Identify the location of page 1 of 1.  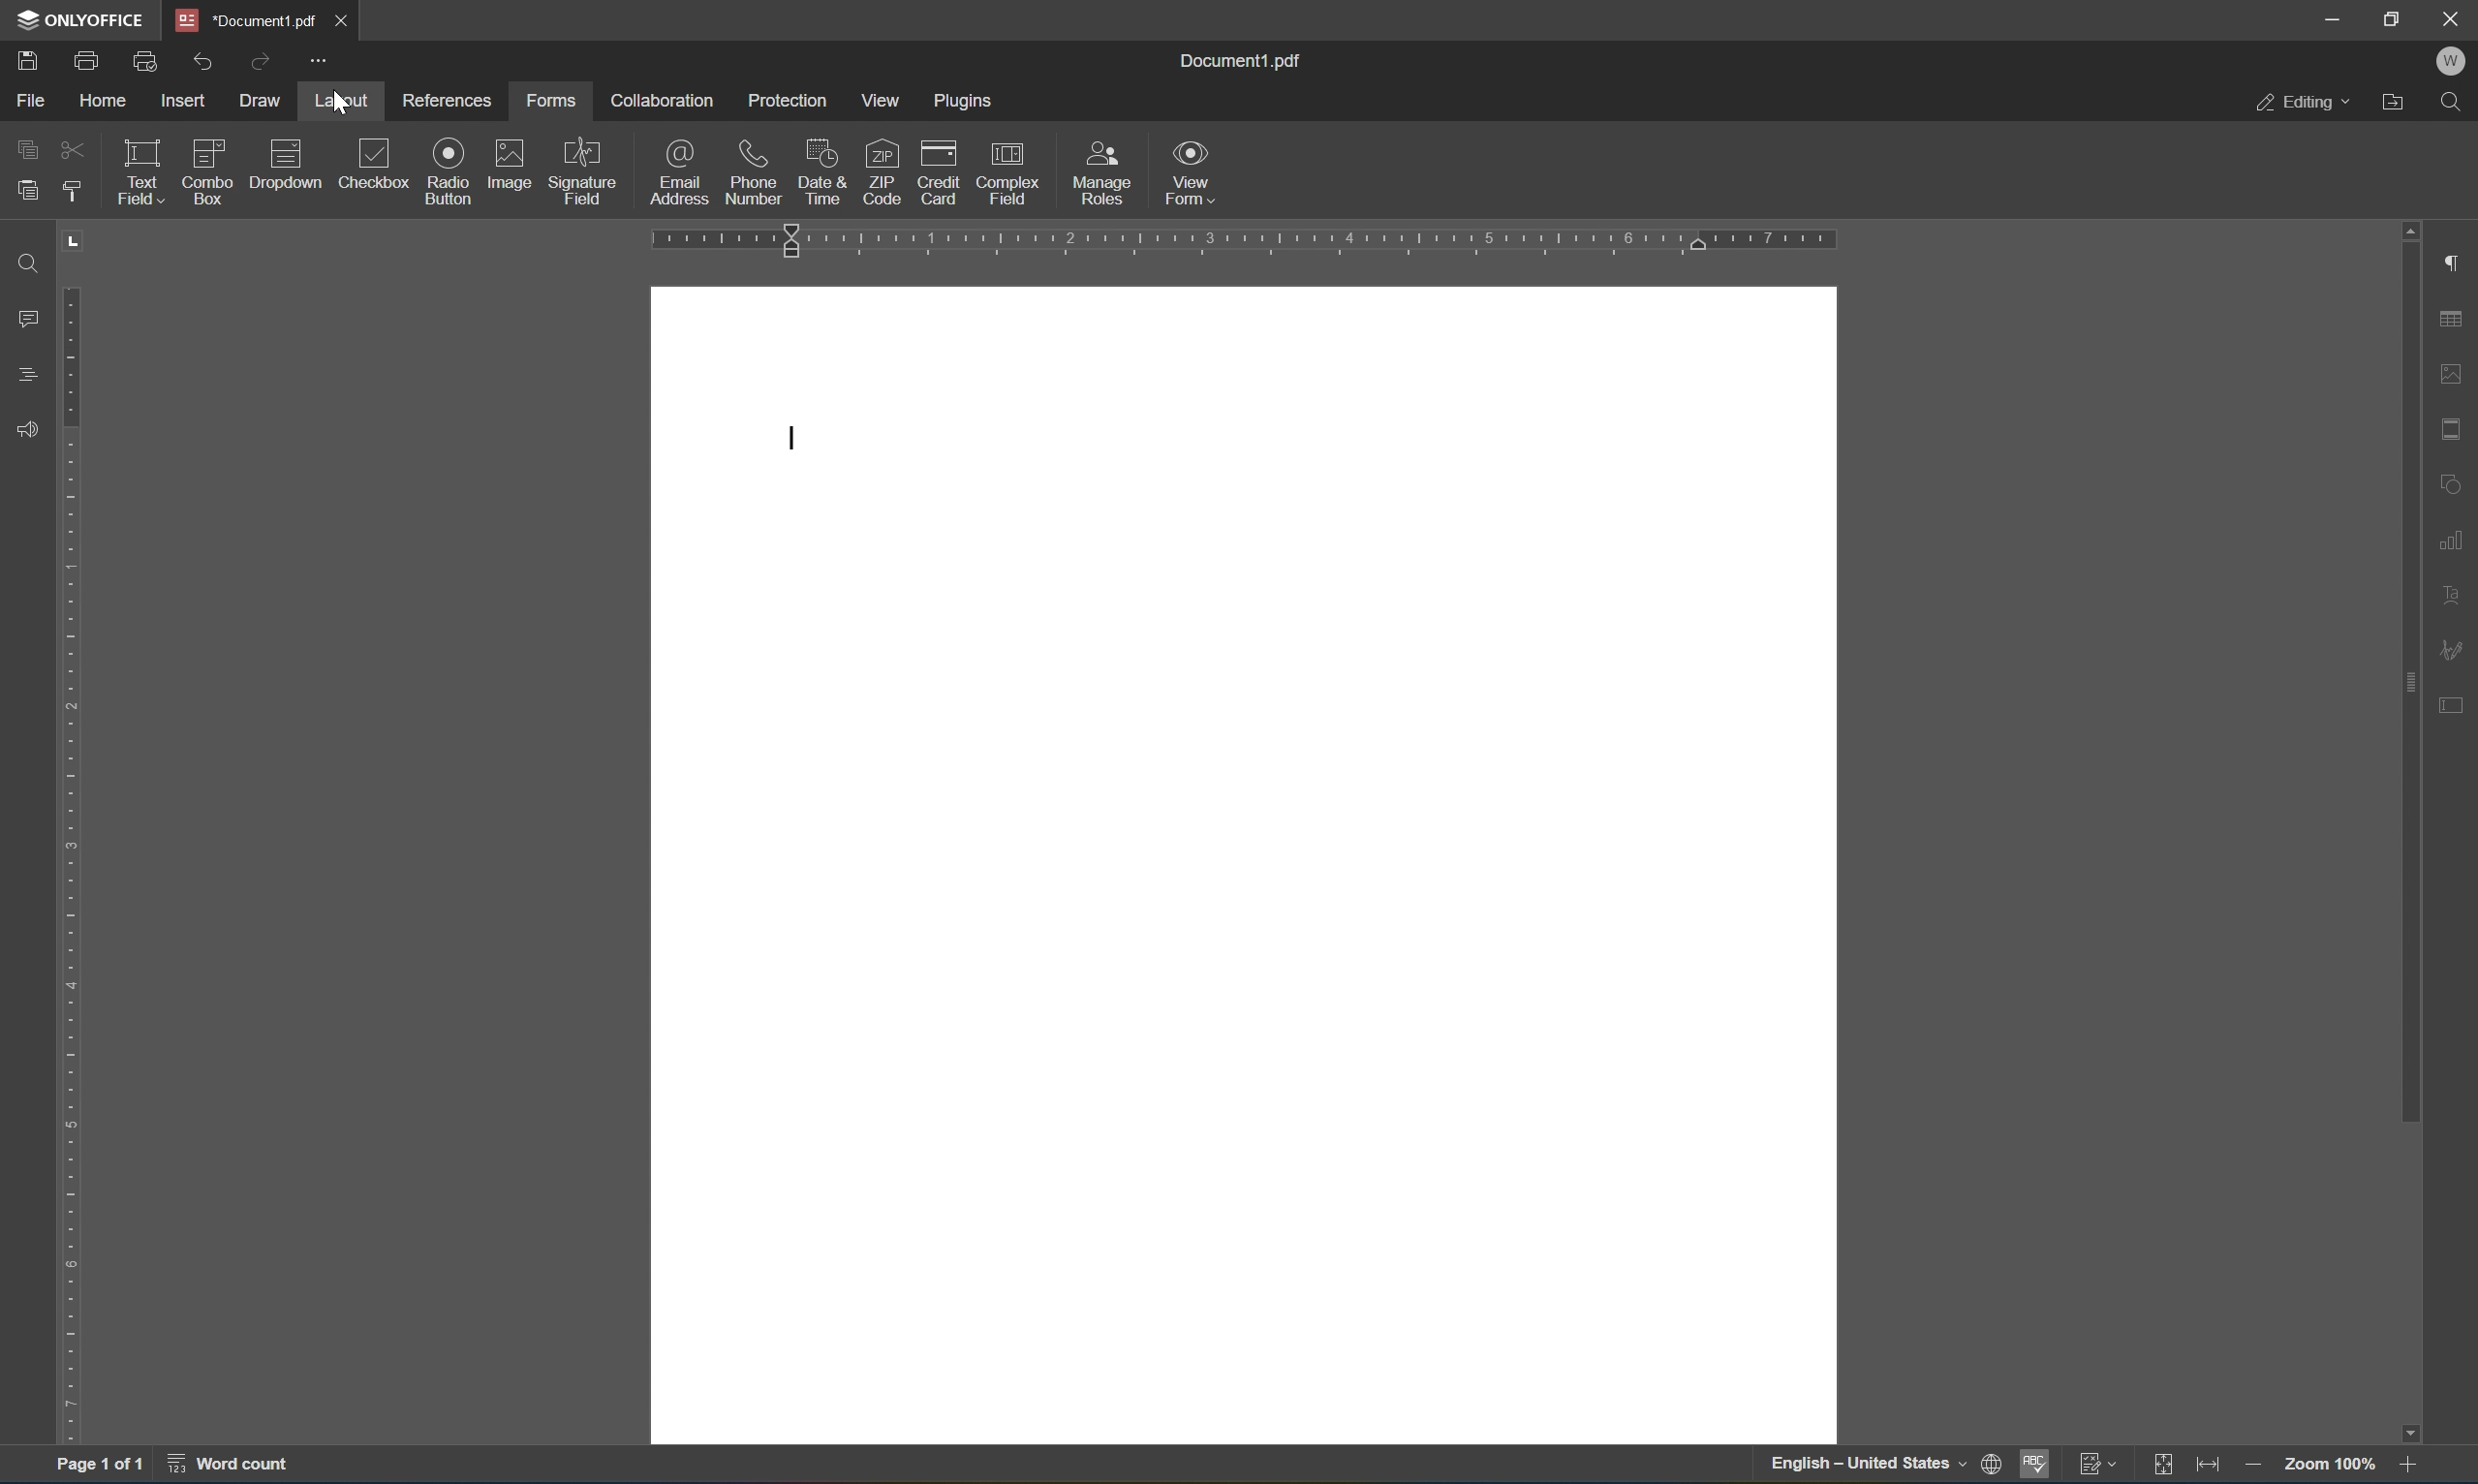
(102, 1468).